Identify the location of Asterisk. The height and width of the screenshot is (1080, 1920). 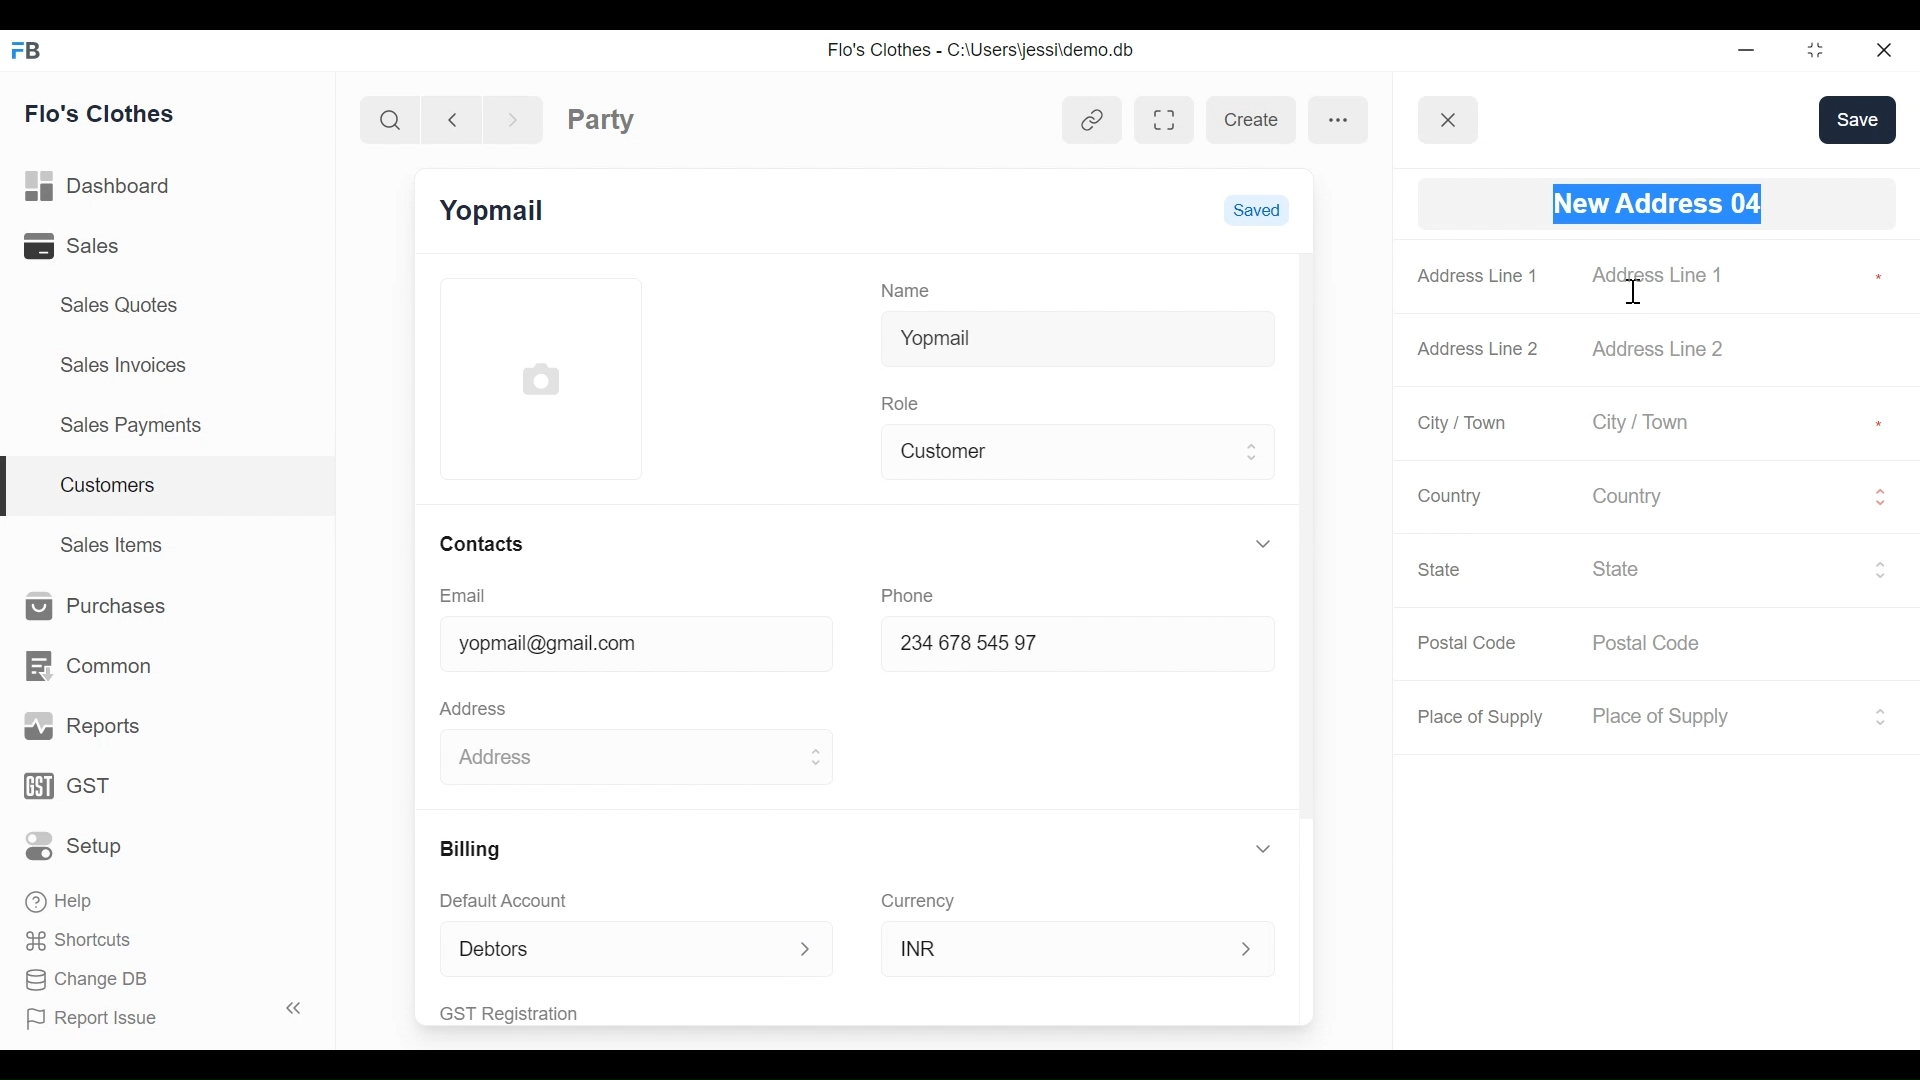
(1875, 275).